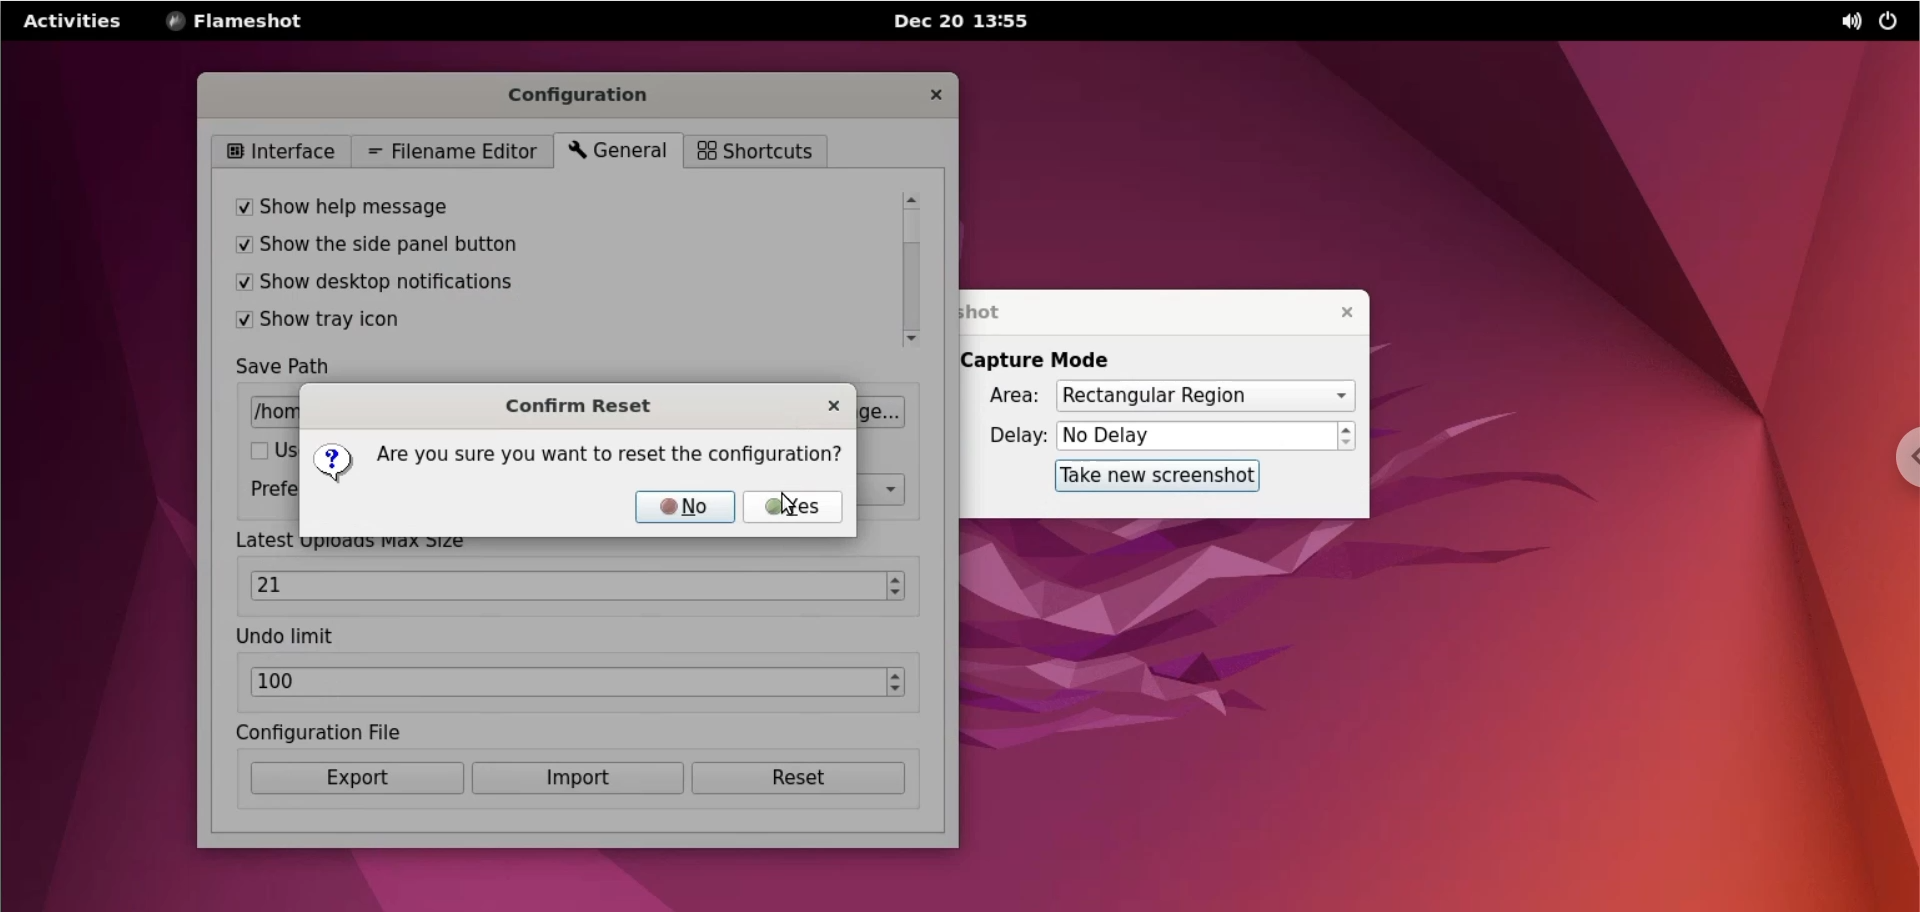 The image size is (1920, 912). Describe the element at coordinates (1007, 435) in the screenshot. I see `delay:` at that location.